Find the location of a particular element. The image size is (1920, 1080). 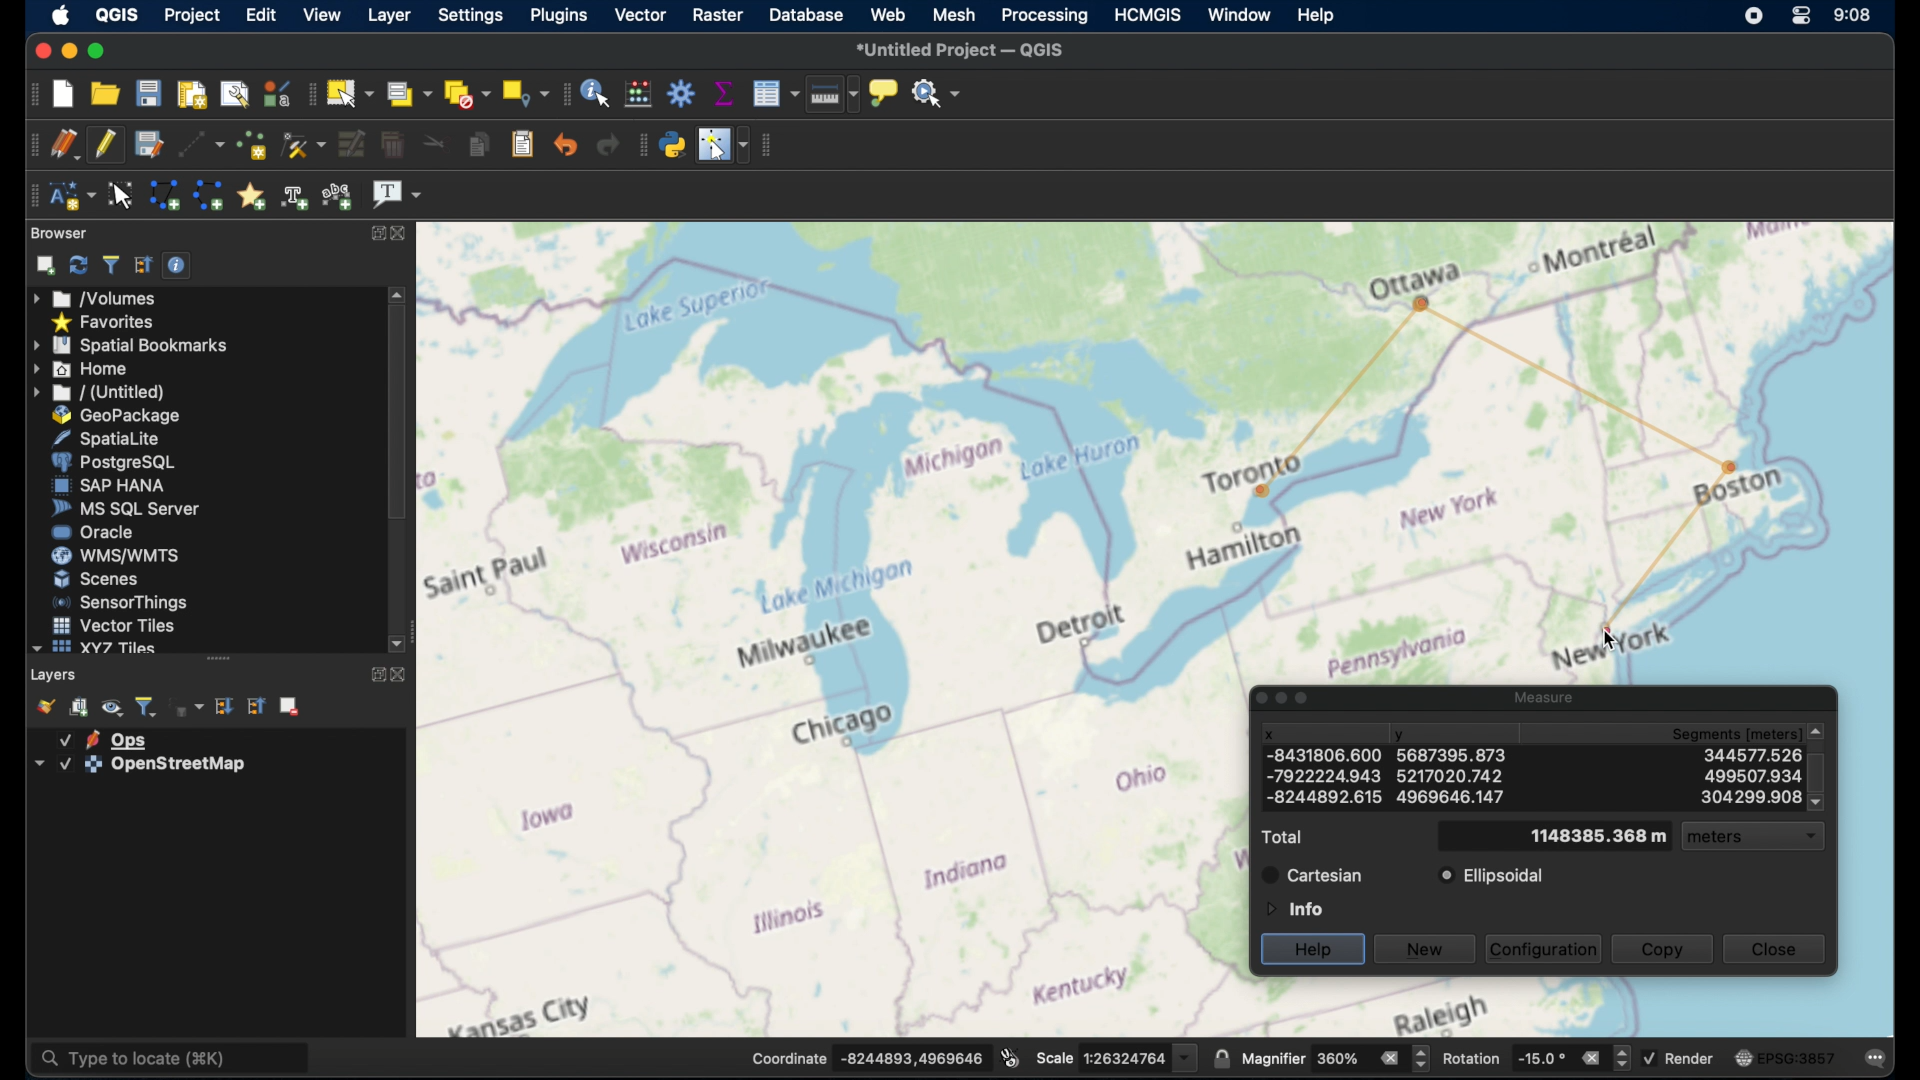

database is located at coordinates (808, 16).